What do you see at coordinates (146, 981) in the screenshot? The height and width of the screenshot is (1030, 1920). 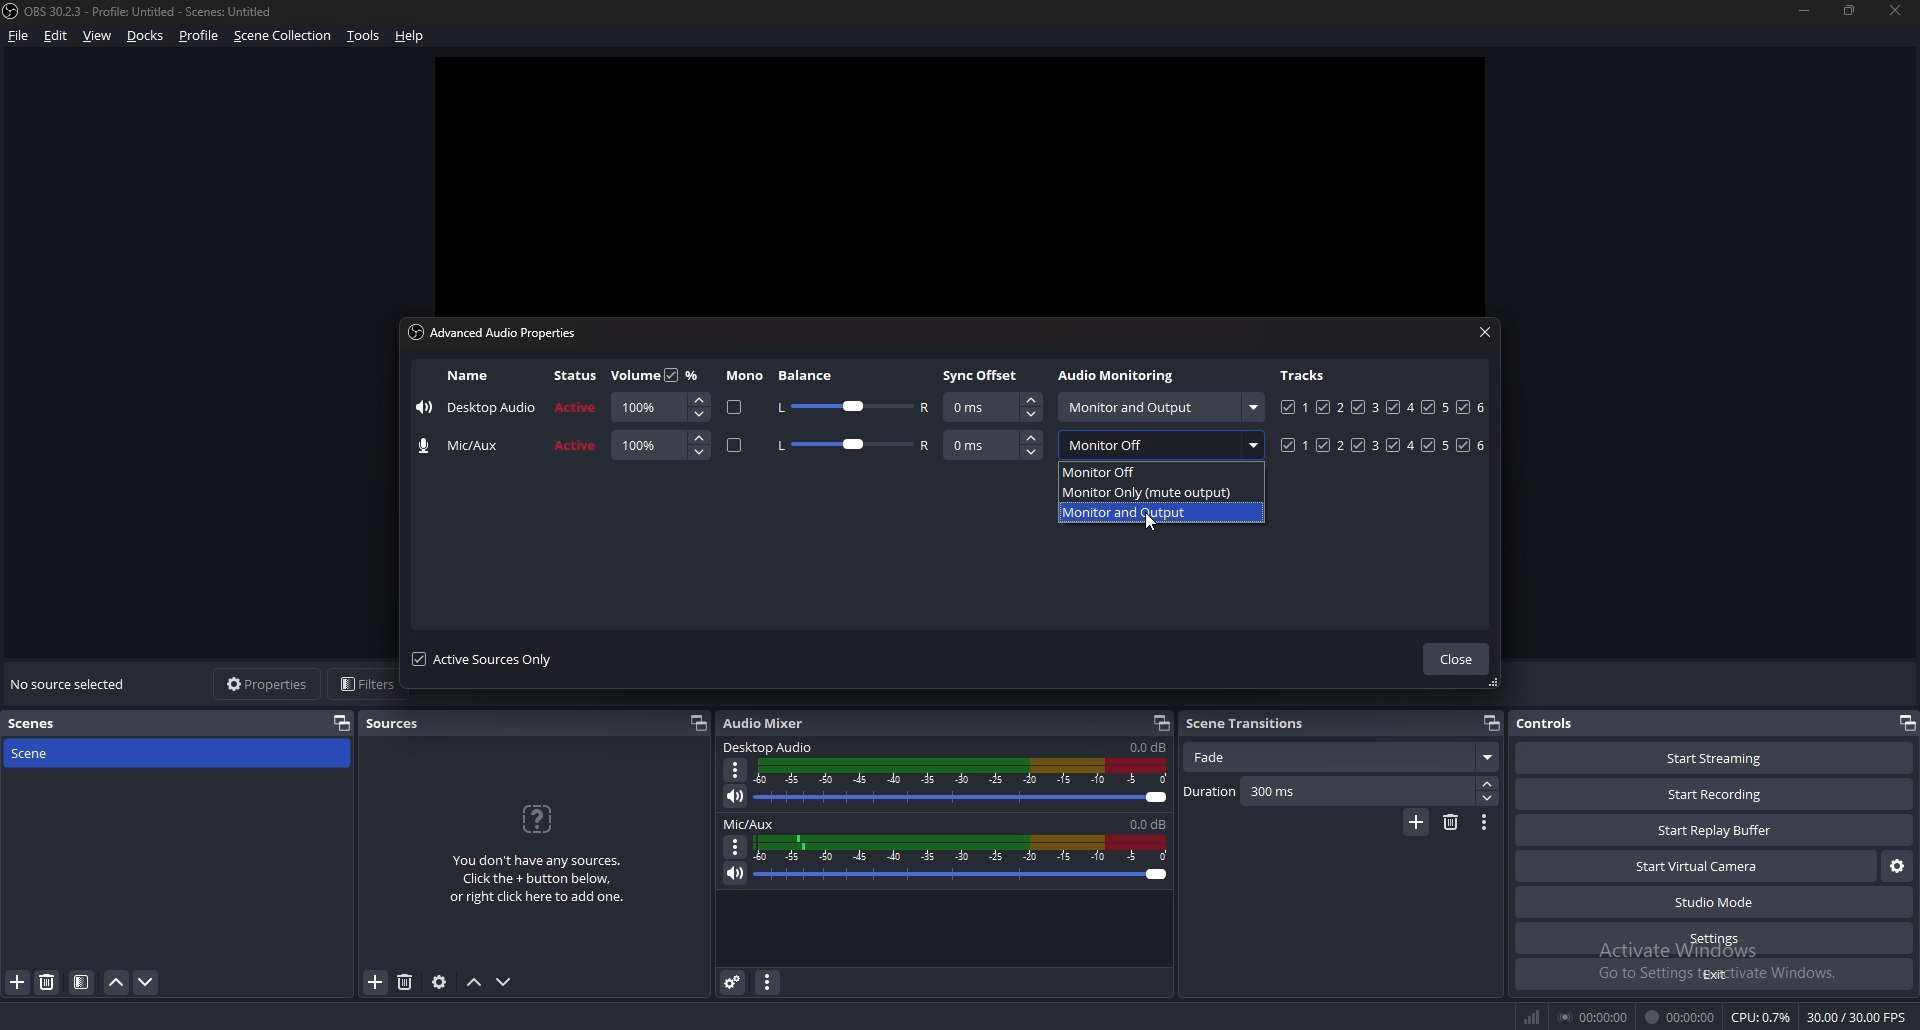 I see `move scene down` at bounding box center [146, 981].